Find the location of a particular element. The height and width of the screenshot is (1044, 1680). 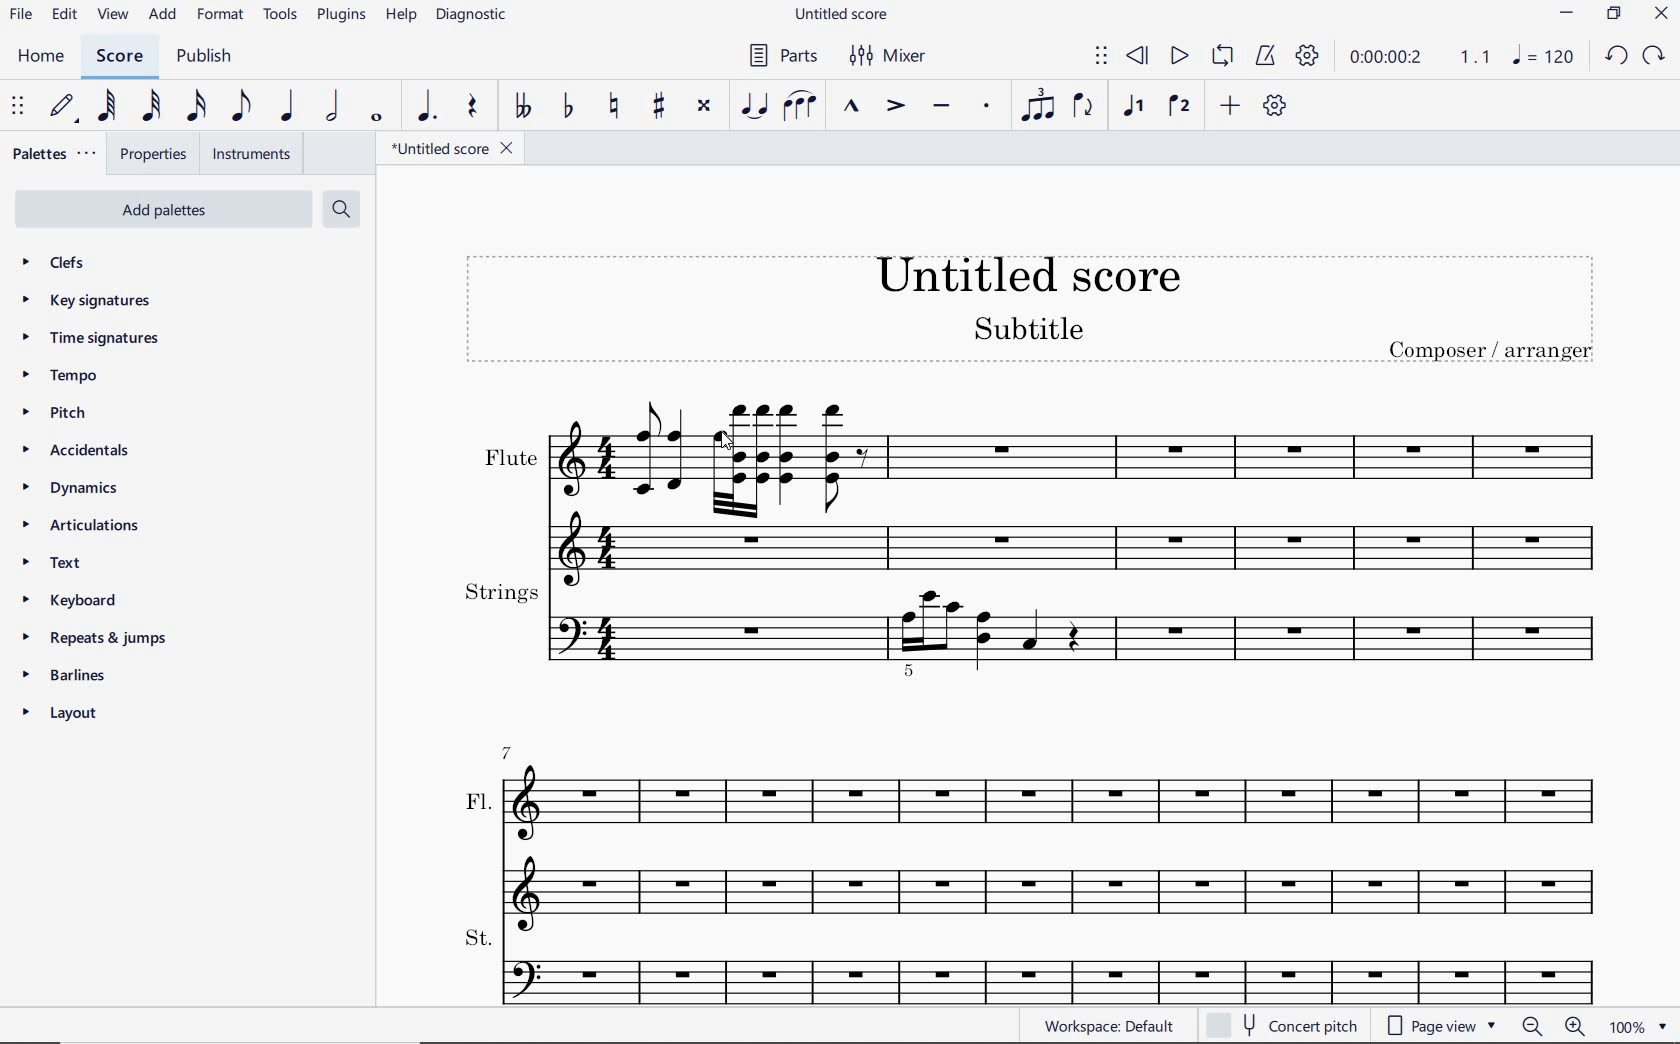

QUARTER NOTE is located at coordinates (289, 106).